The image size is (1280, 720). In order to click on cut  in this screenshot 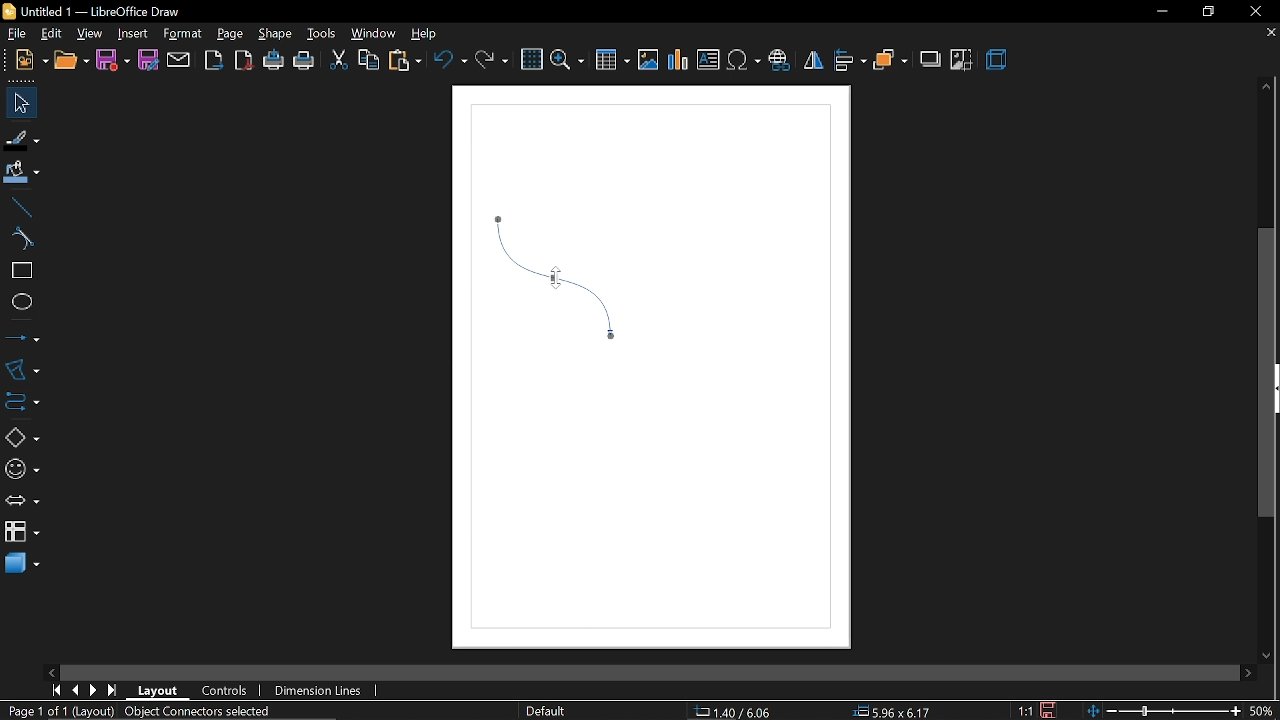, I will do `click(337, 62)`.